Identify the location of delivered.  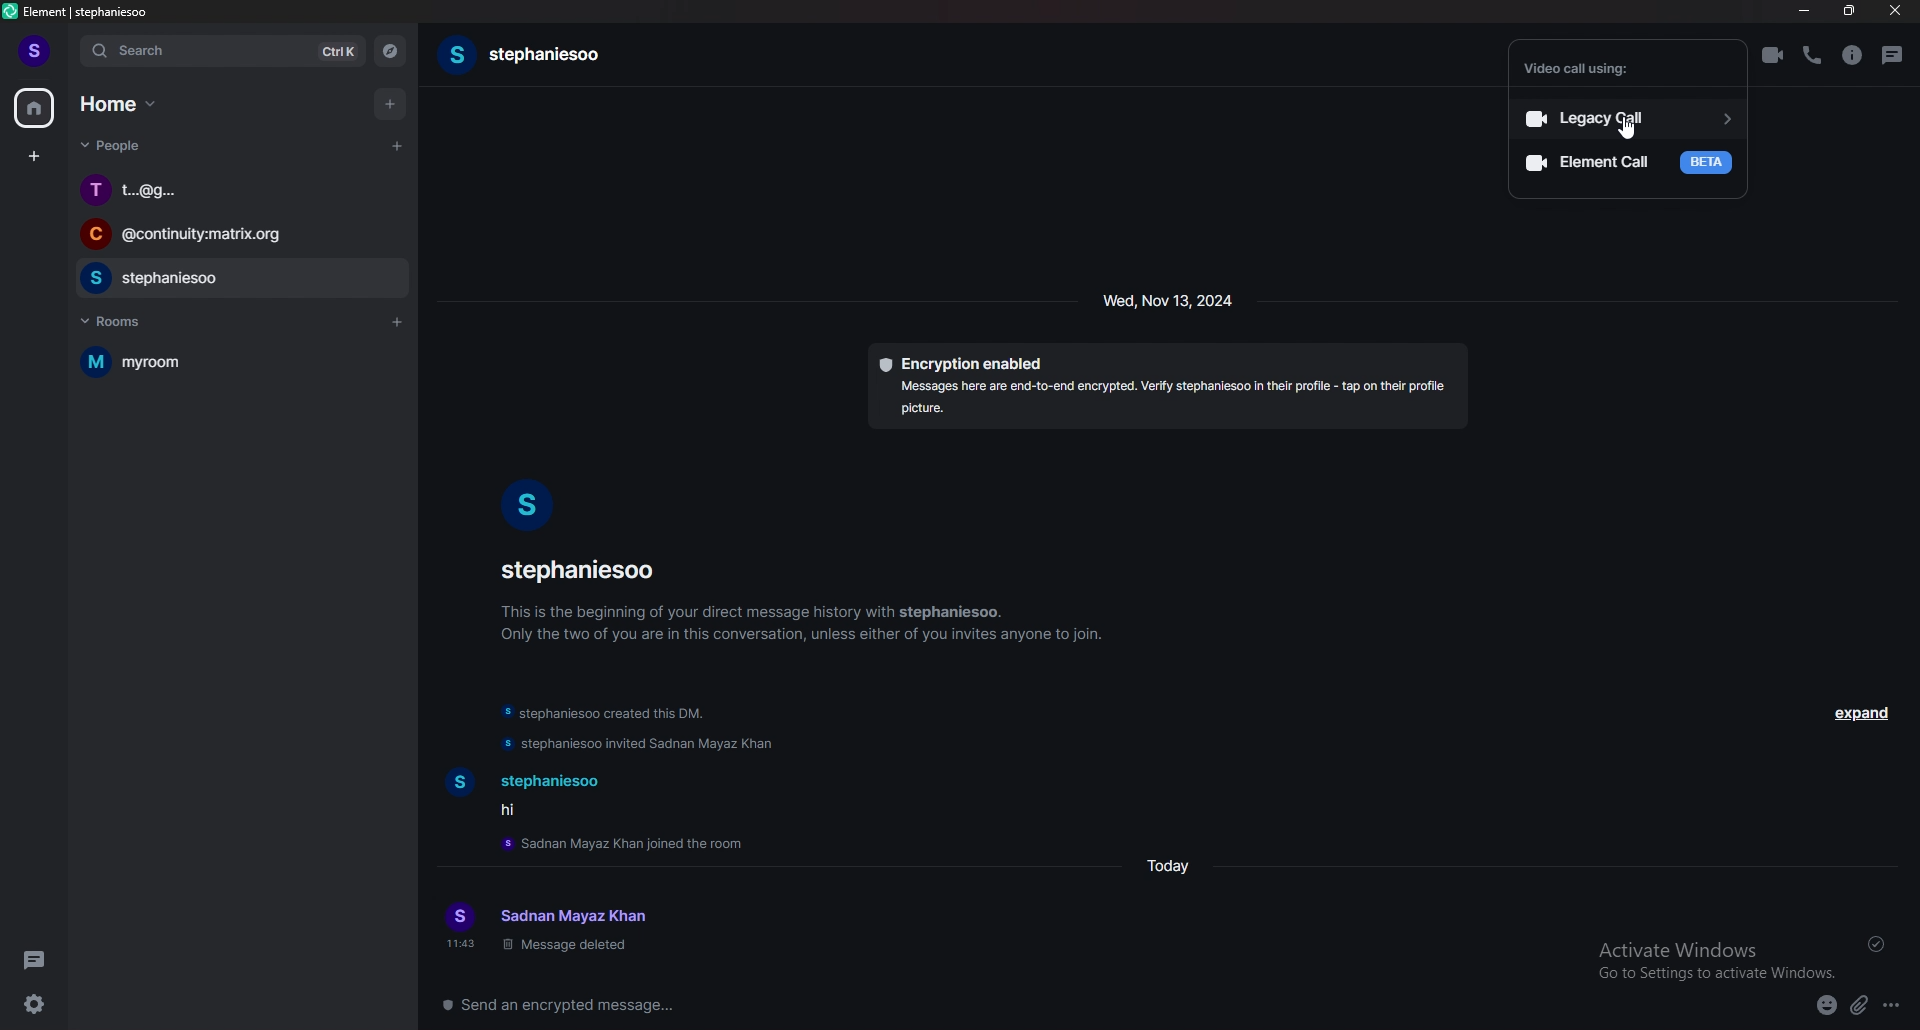
(1877, 945).